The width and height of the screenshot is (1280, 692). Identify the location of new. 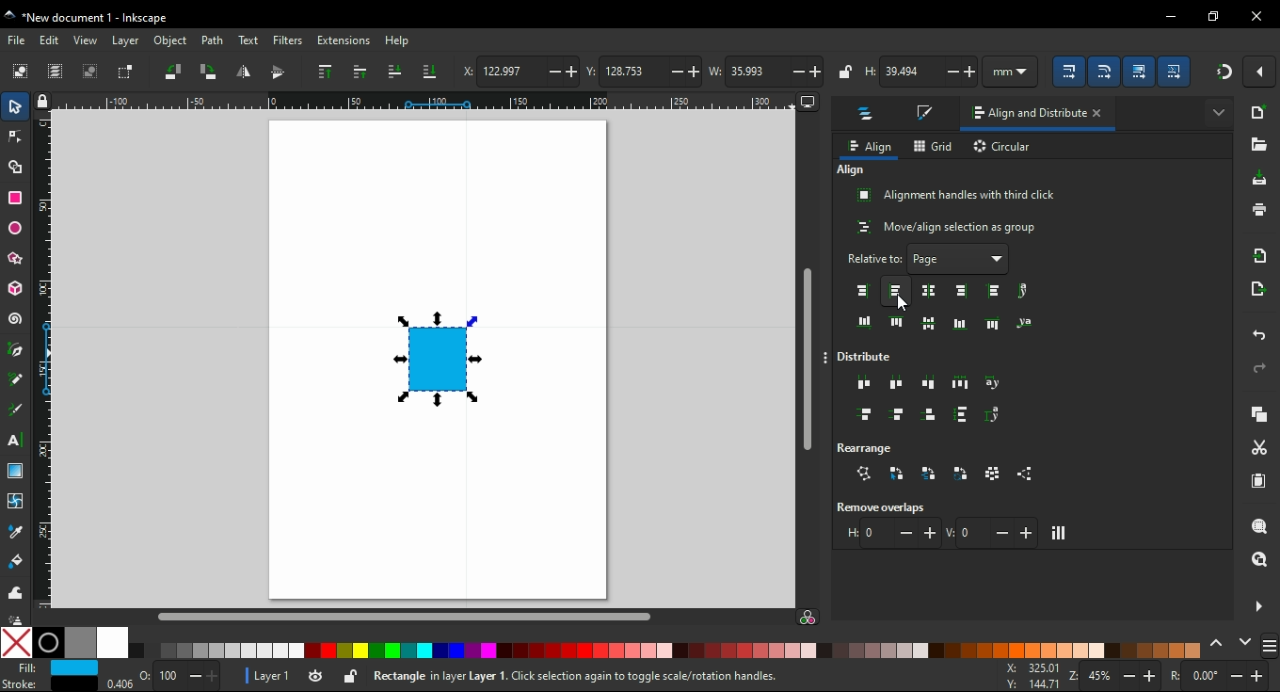
(1257, 115).